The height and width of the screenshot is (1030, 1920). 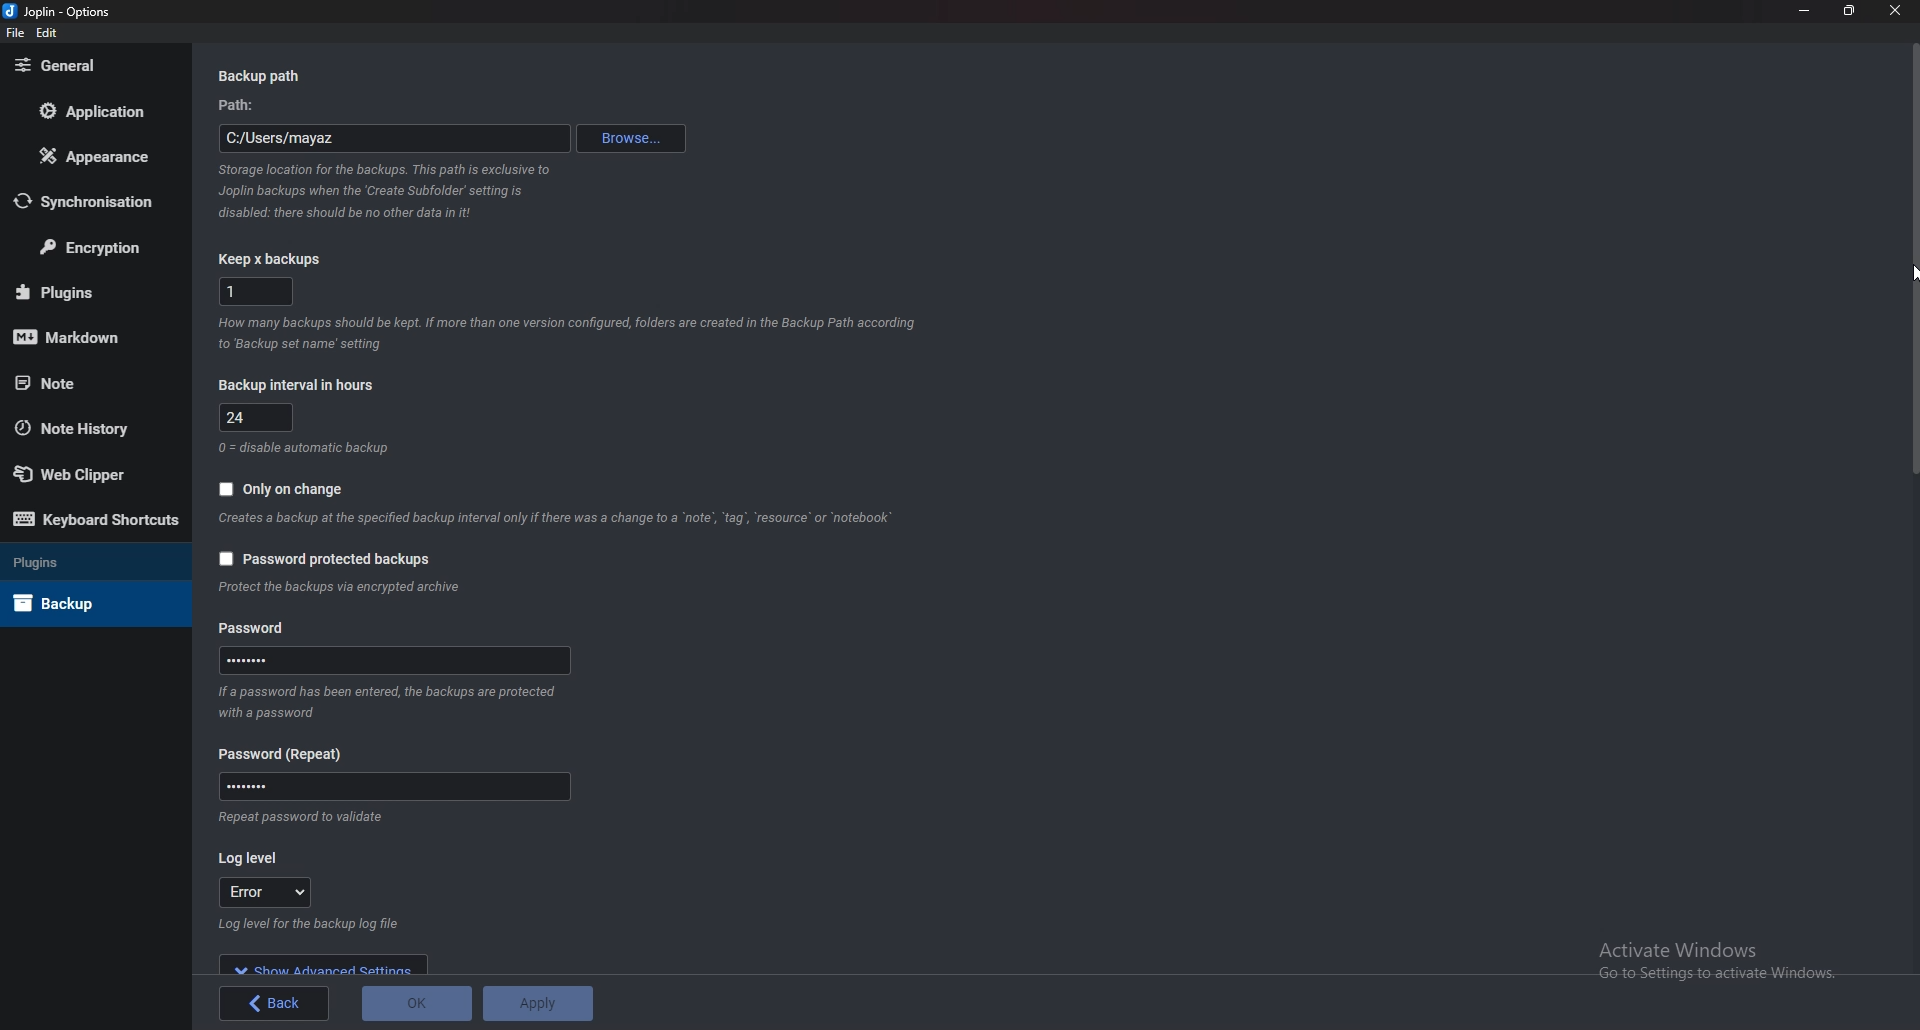 I want to click on Note history, so click(x=85, y=430).